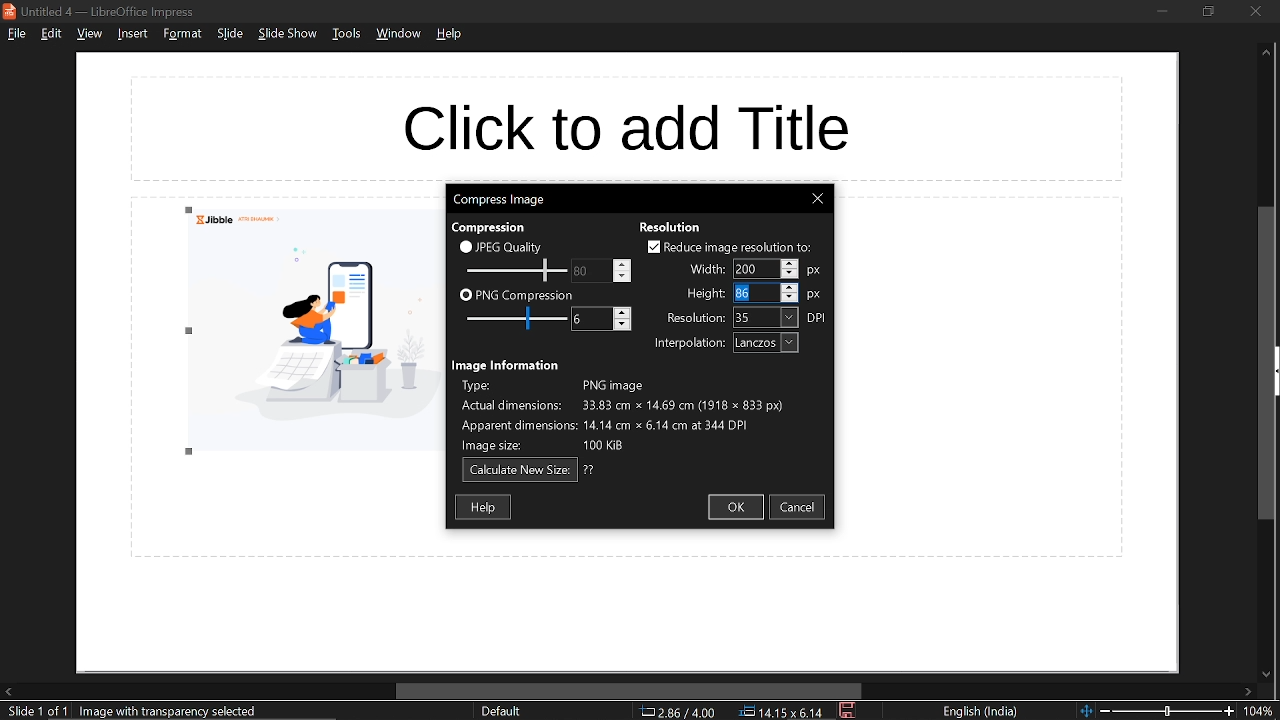  What do you see at coordinates (589, 271) in the screenshot?
I see `PNG compression scale` at bounding box center [589, 271].